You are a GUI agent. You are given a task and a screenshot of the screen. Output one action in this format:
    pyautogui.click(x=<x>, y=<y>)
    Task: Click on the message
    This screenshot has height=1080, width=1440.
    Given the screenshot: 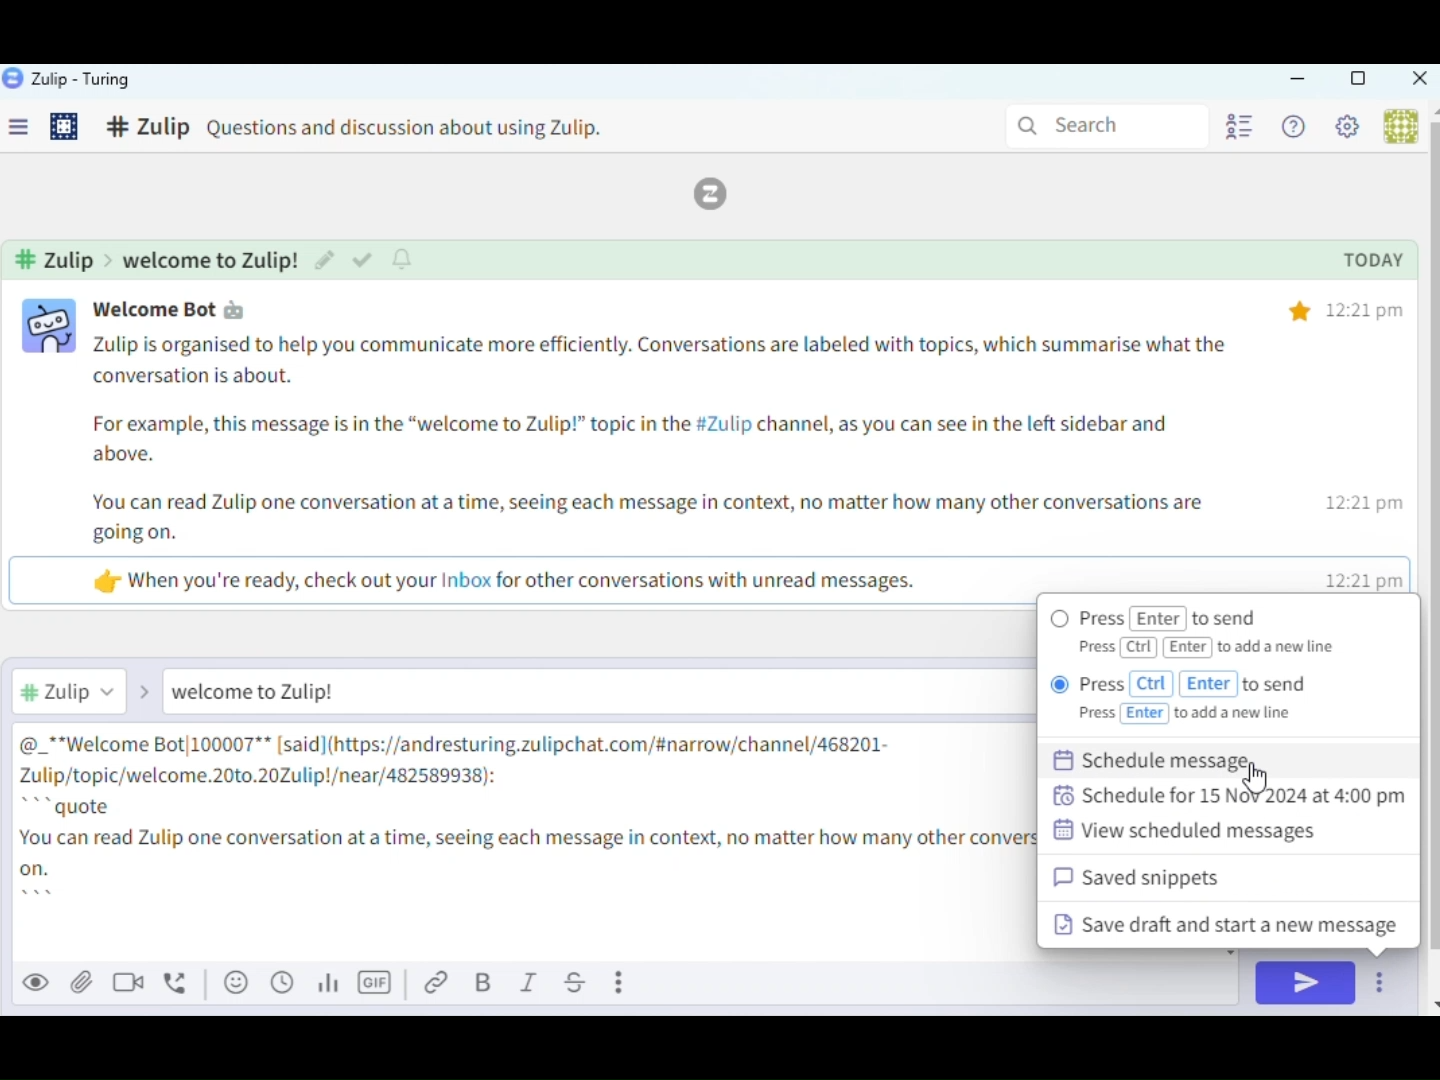 What is the action you would take?
    pyautogui.click(x=661, y=461)
    